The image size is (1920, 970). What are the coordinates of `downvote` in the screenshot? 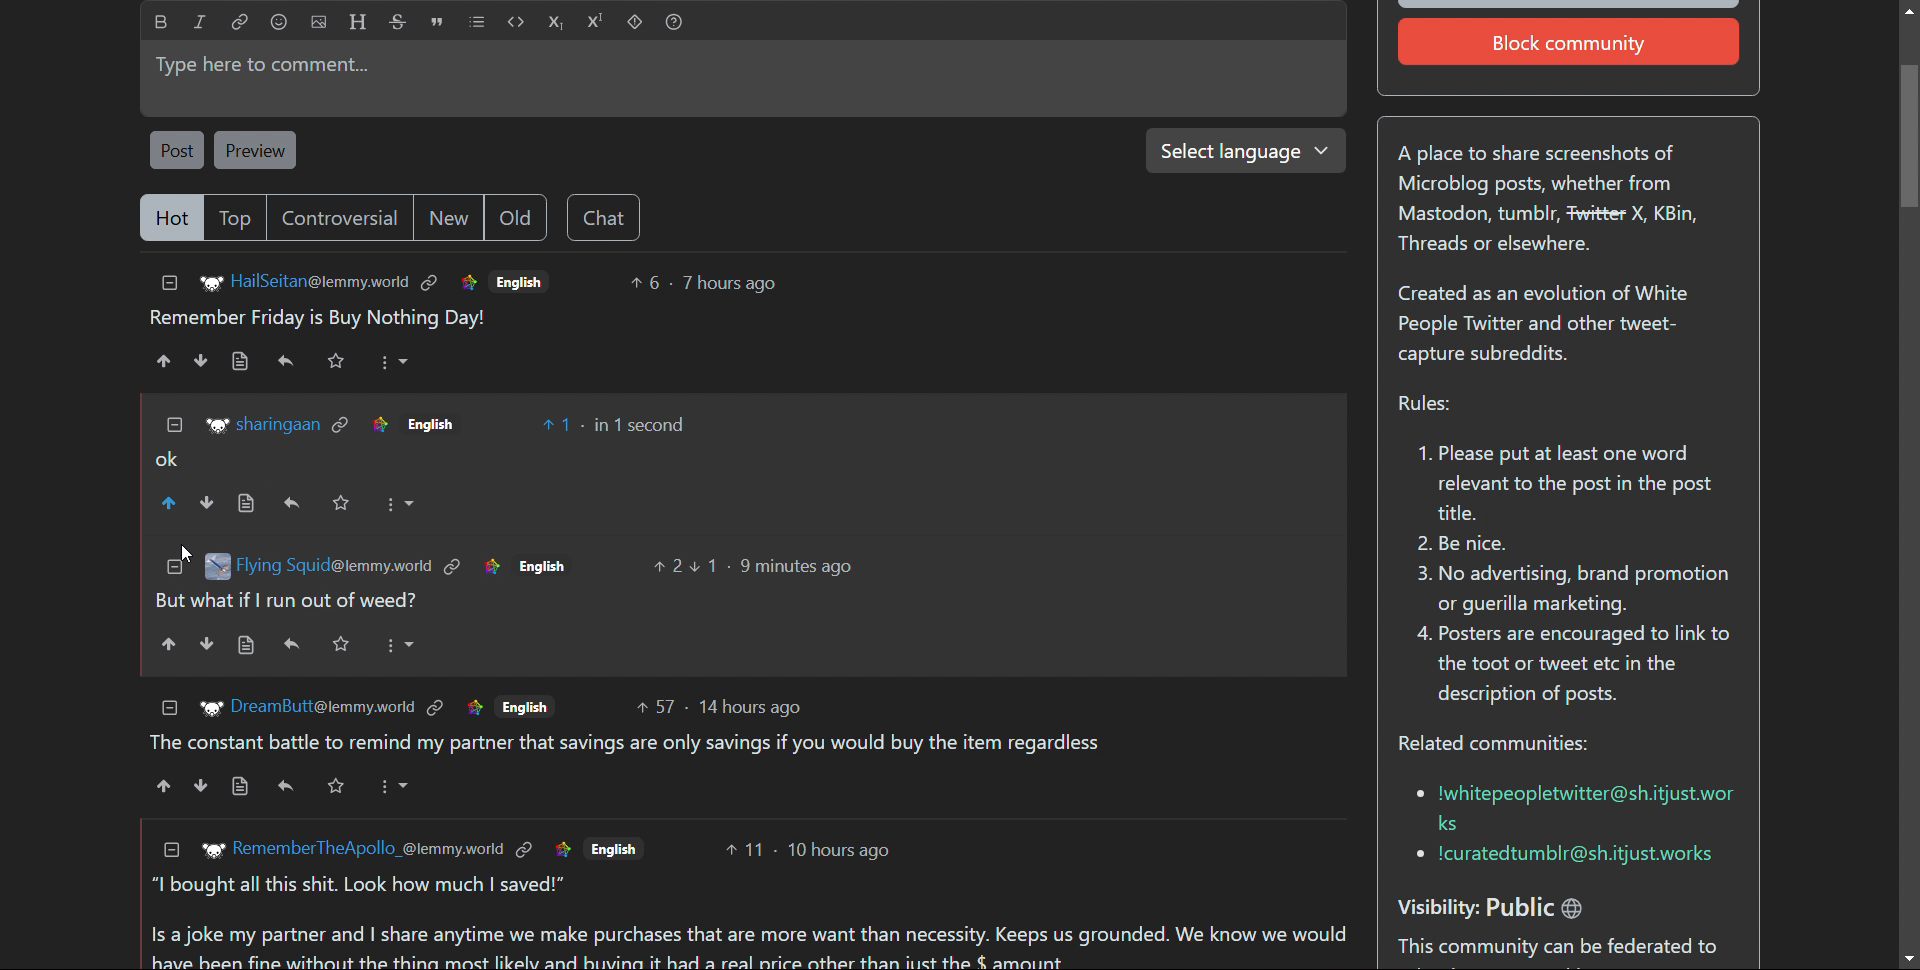 It's located at (210, 644).